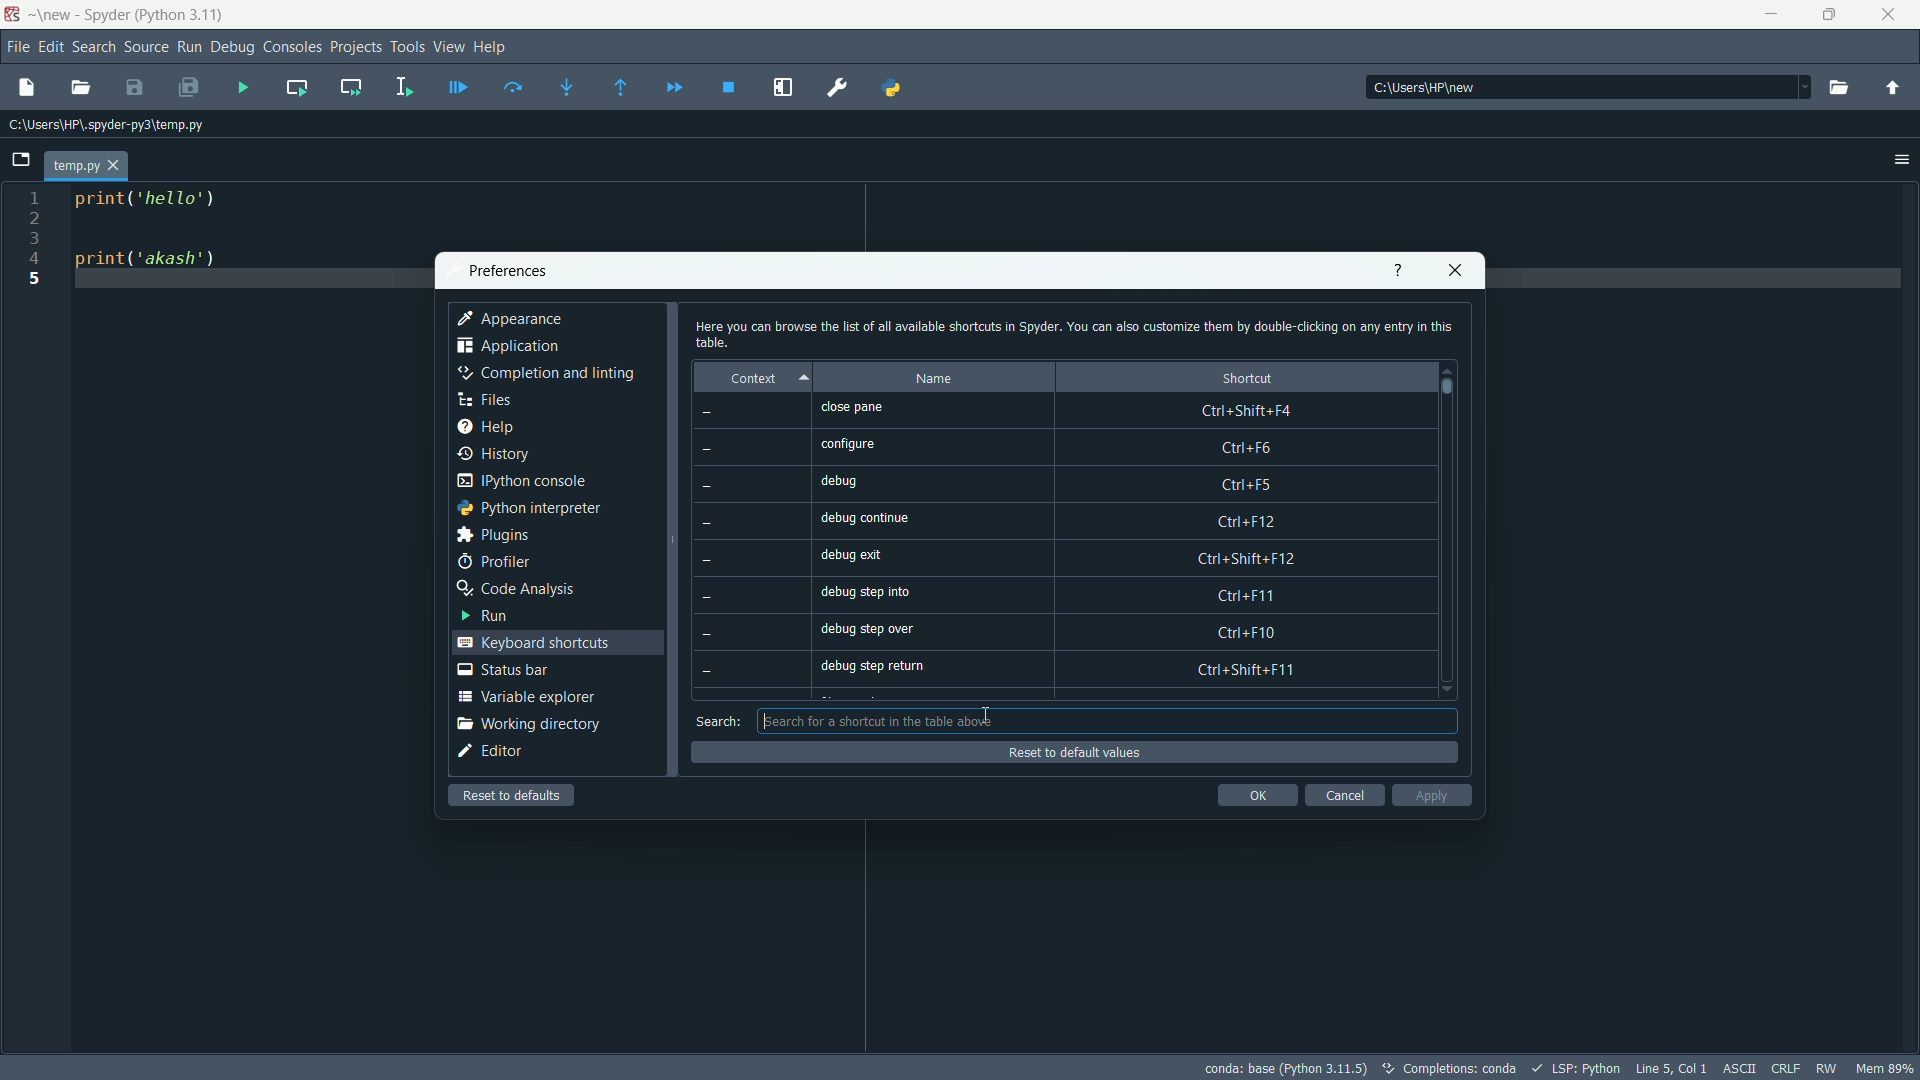  What do you see at coordinates (52, 45) in the screenshot?
I see `edit menu` at bounding box center [52, 45].